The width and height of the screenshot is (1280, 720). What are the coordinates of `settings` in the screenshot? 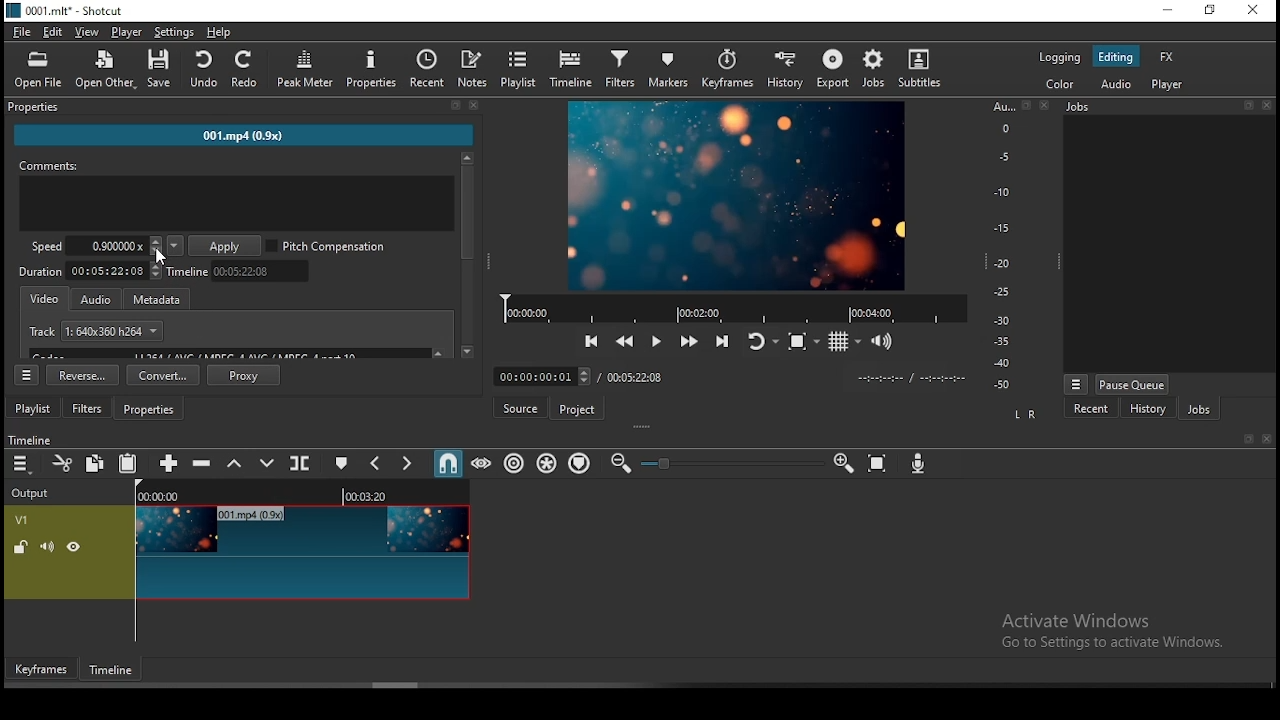 It's located at (175, 31).